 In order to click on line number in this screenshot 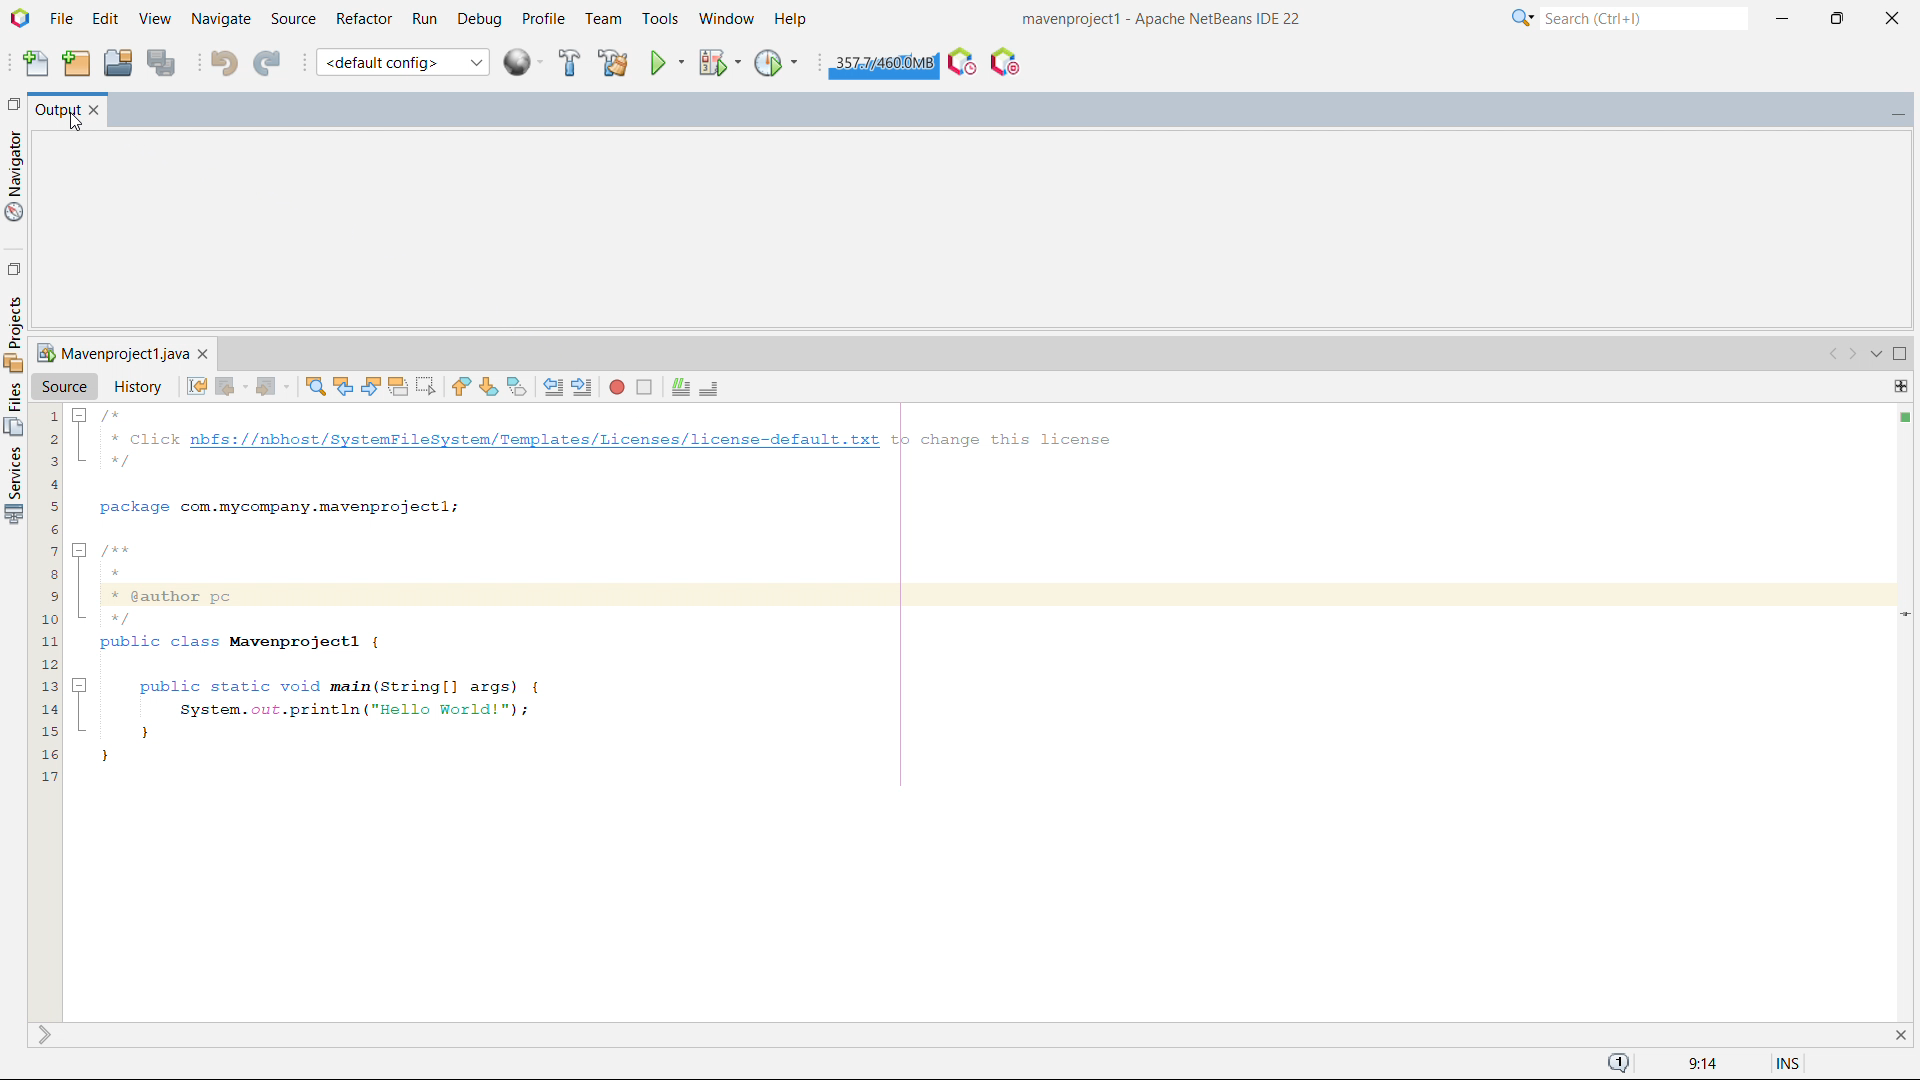, I will do `click(44, 712)`.